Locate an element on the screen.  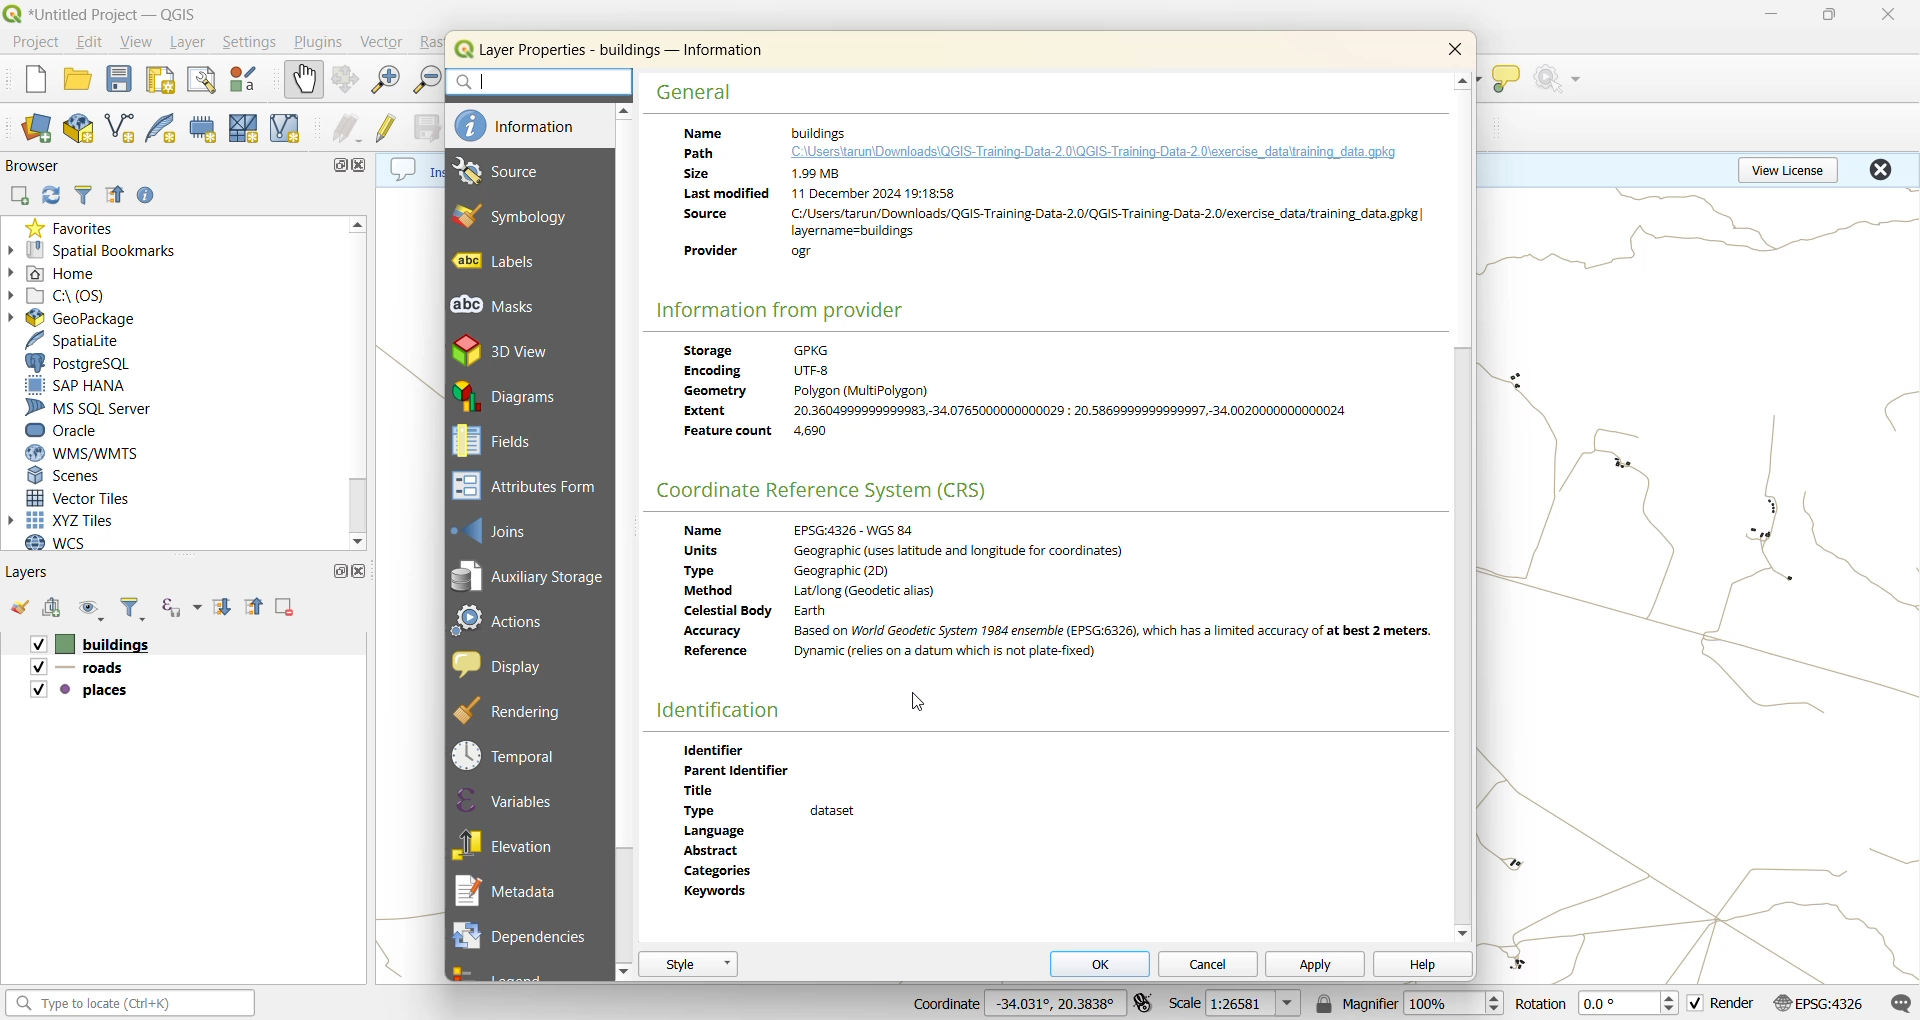
metadata is located at coordinates (815, 831).